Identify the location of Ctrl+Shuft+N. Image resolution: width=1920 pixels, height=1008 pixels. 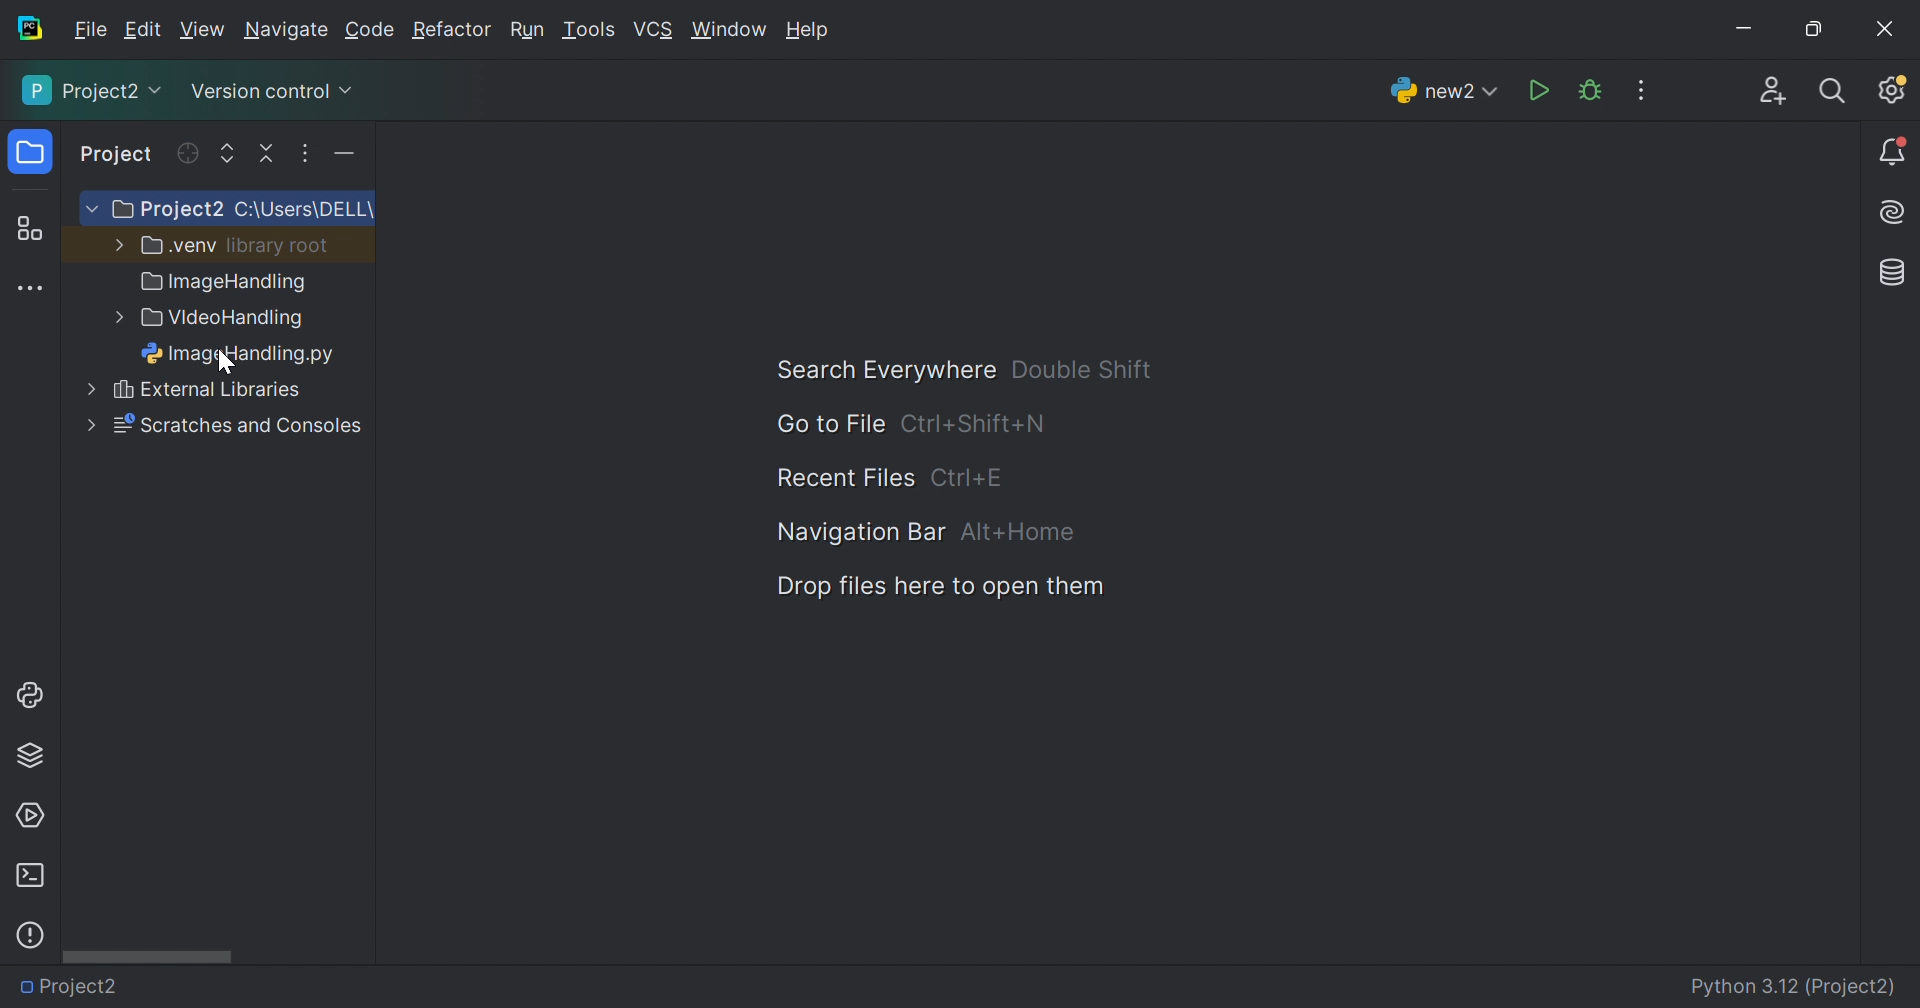
(973, 425).